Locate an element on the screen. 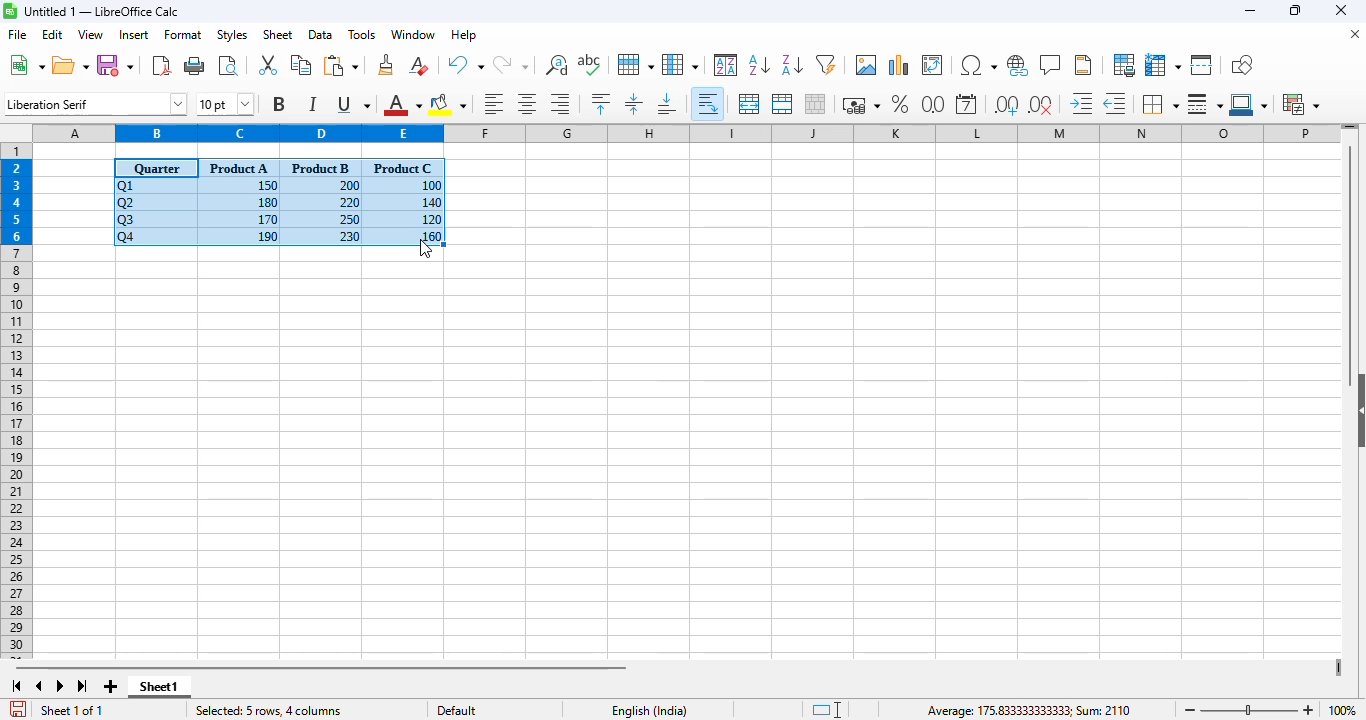 The width and height of the screenshot is (1366, 720). tools is located at coordinates (361, 34).